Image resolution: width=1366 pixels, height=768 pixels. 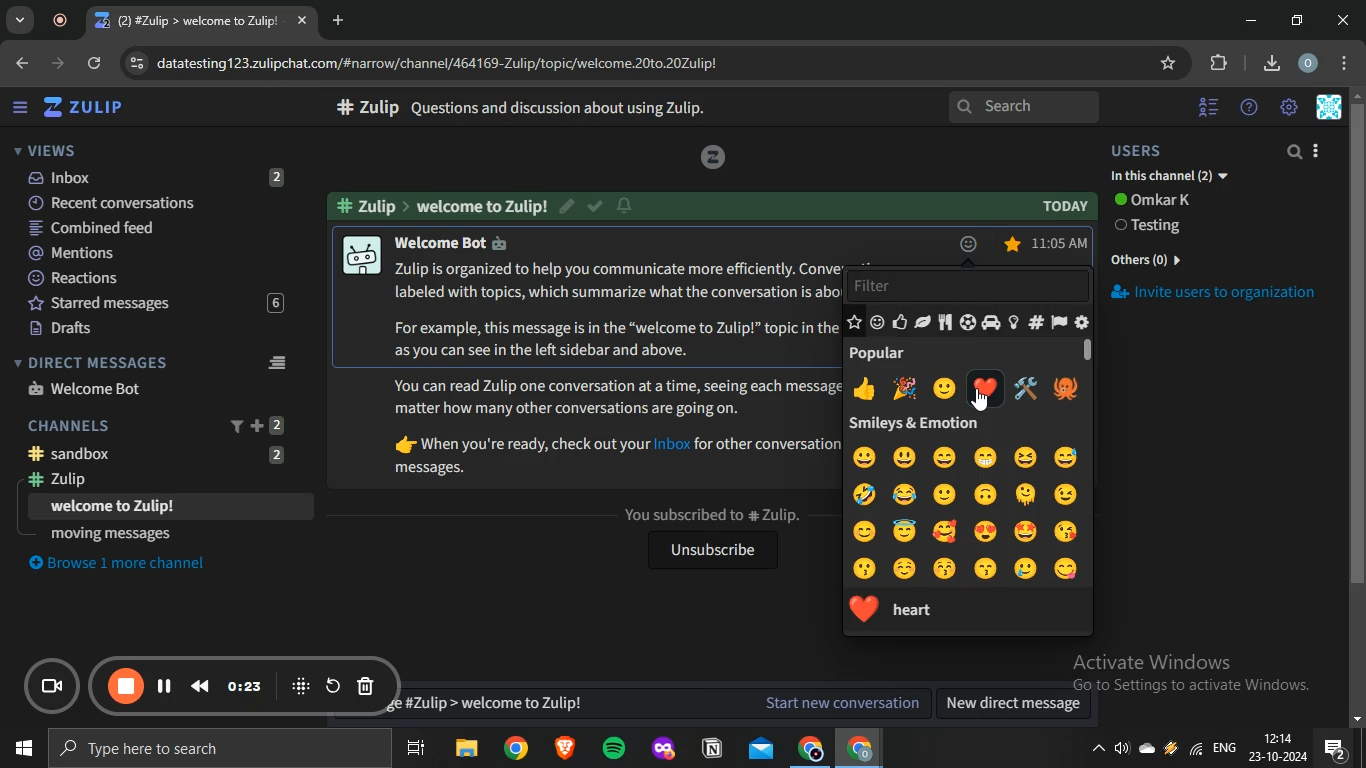 What do you see at coordinates (360, 256) in the screenshot?
I see ` channel image` at bounding box center [360, 256].